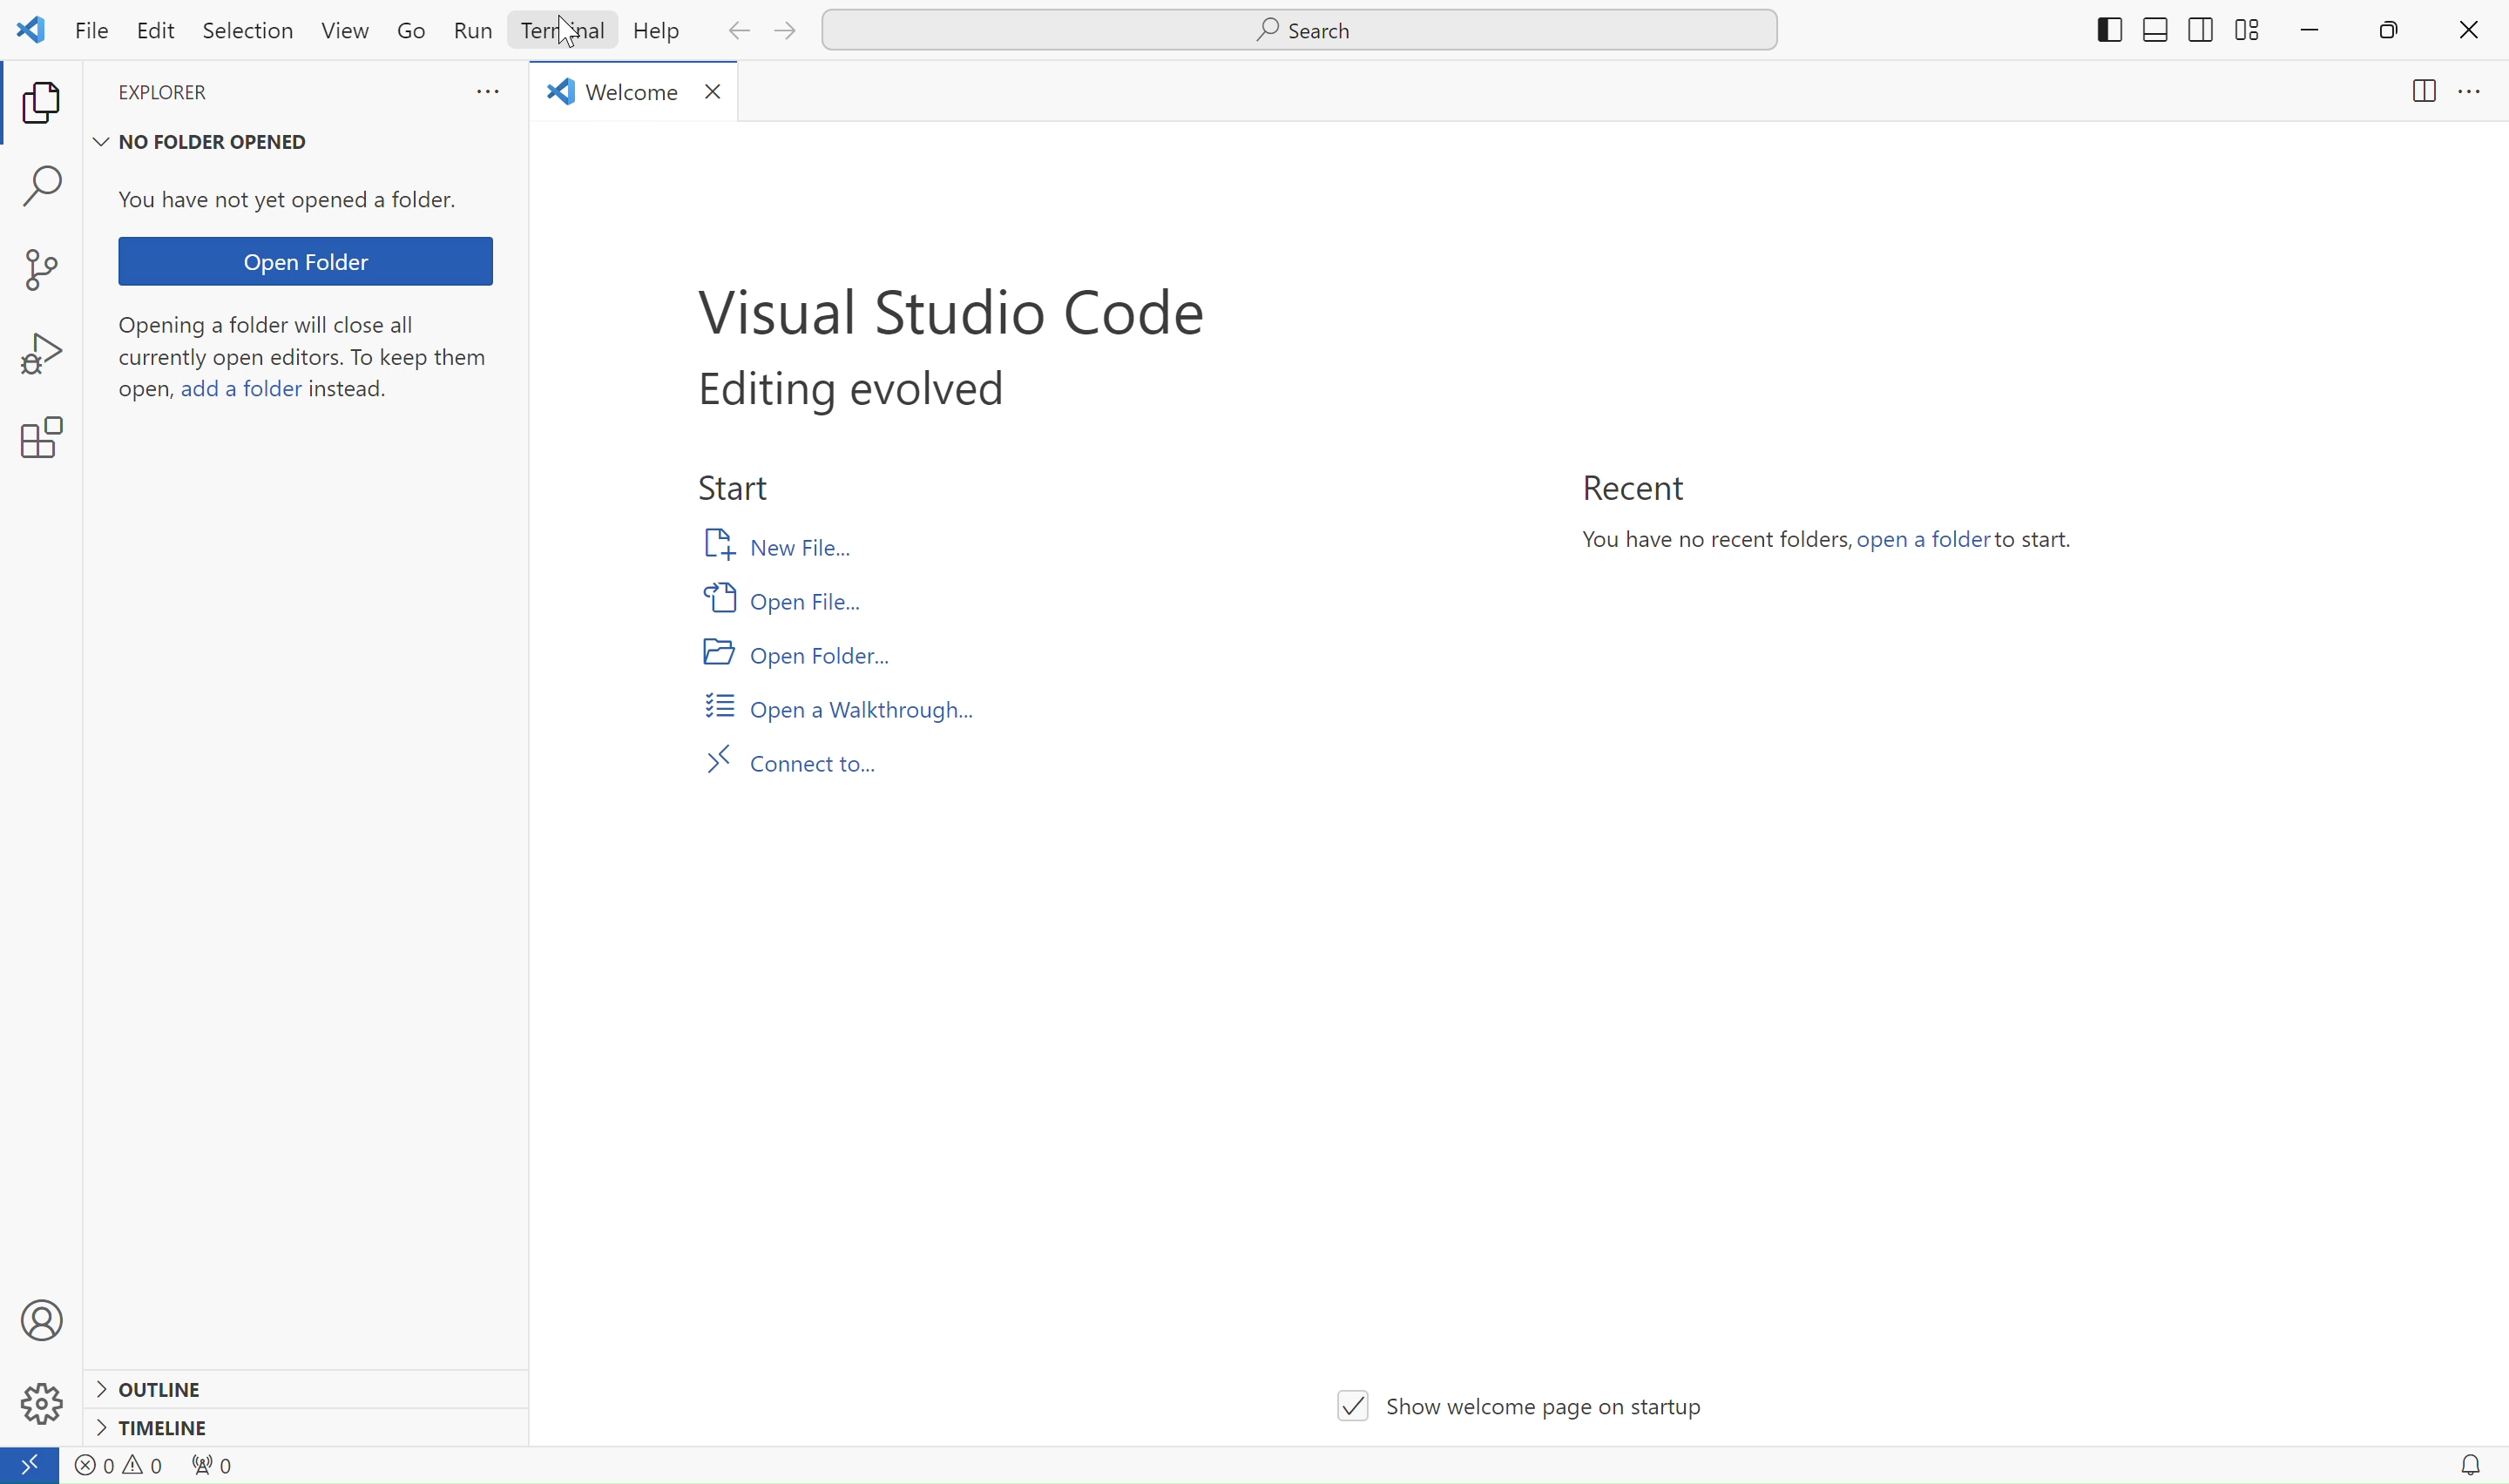 This screenshot has width=2509, height=1484. I want to click on profile, so click(45, 1312).